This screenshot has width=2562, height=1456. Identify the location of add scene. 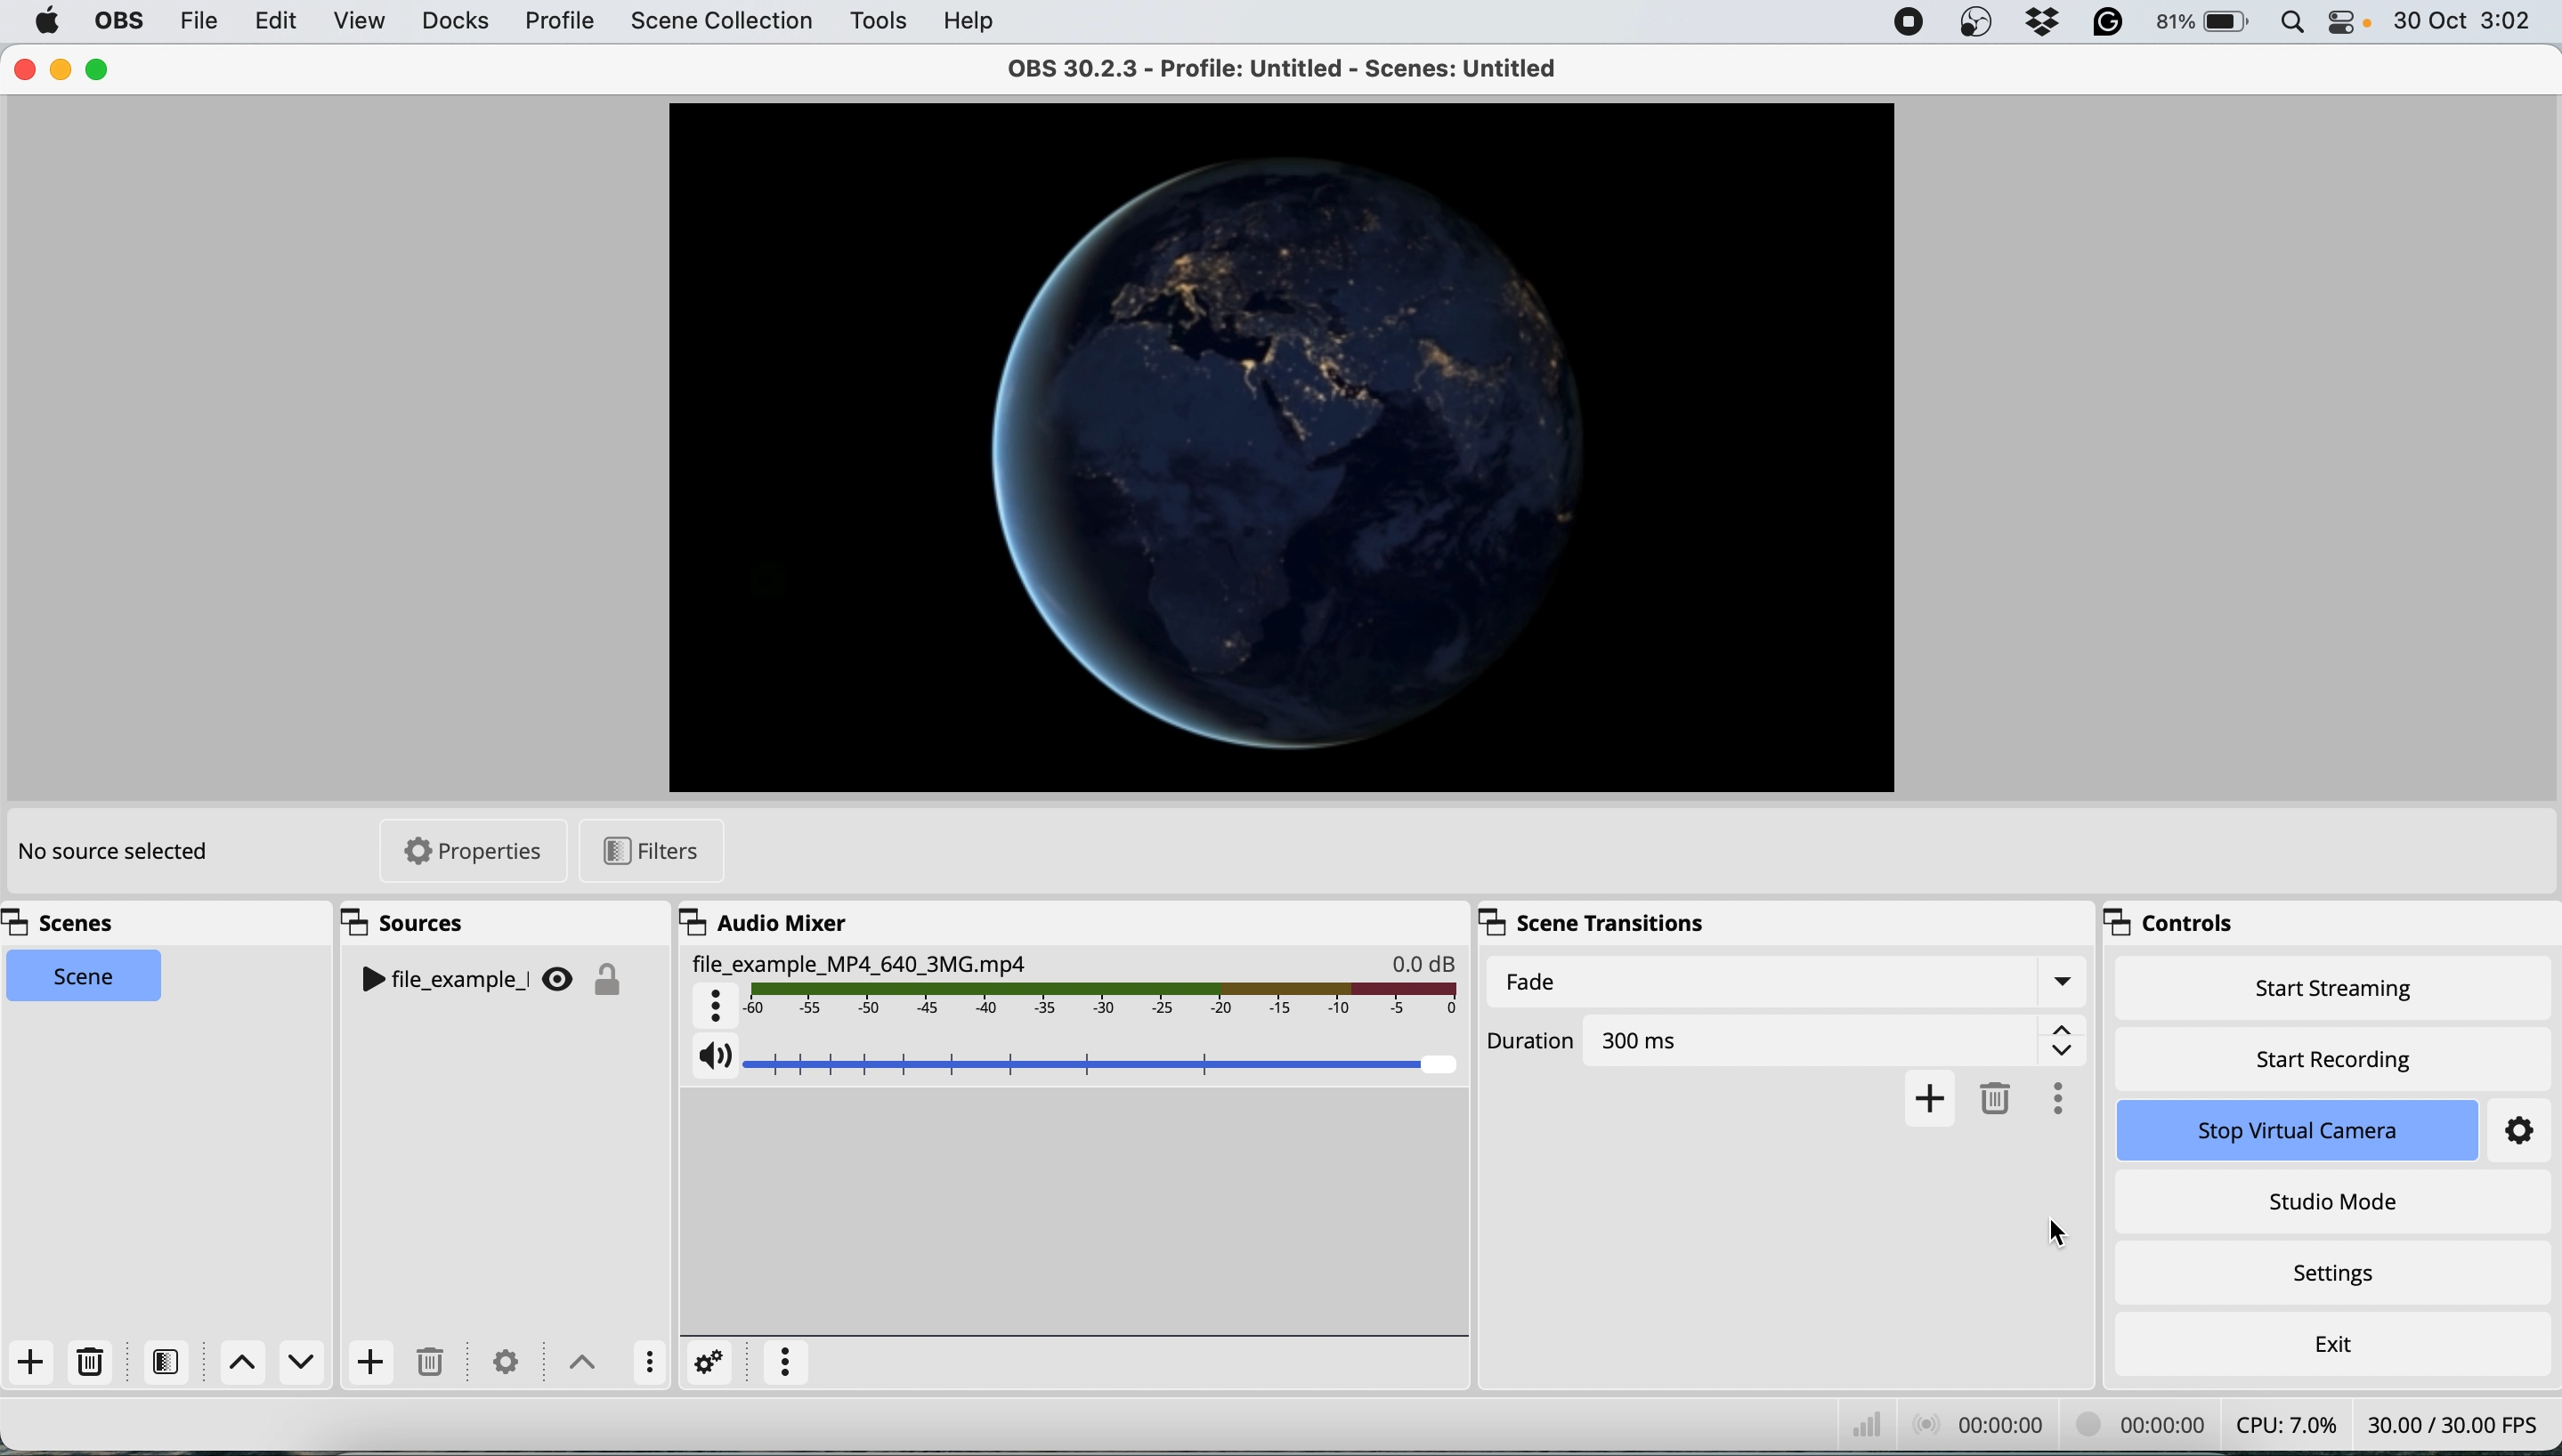
(28, 1359).